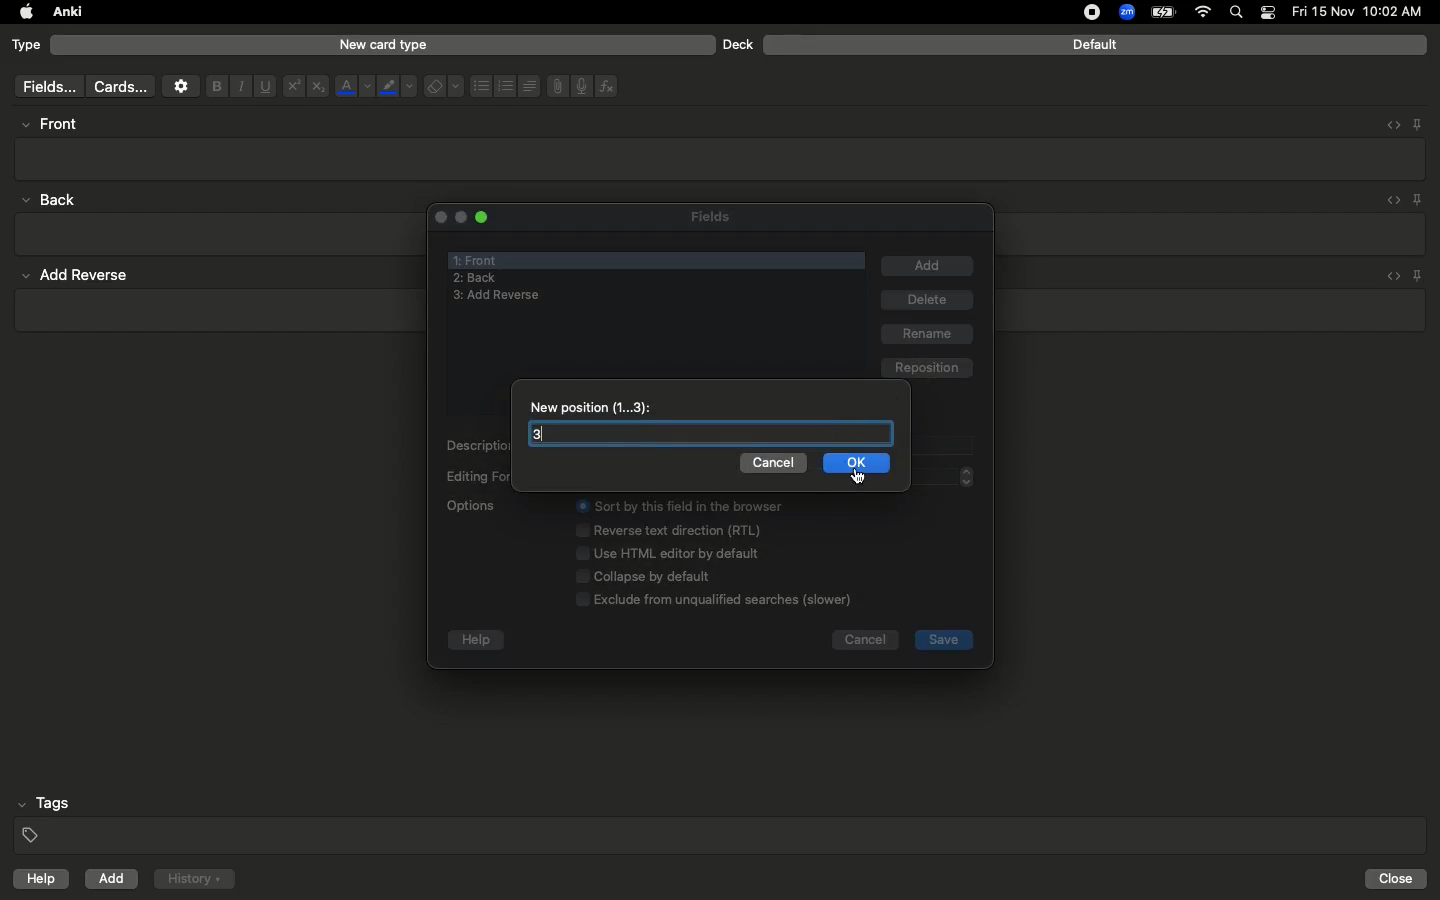 This screenshot has width=1440, height=900. Describe the element at coordinates (54, 199) in the screenshot. I see `back` at that location.